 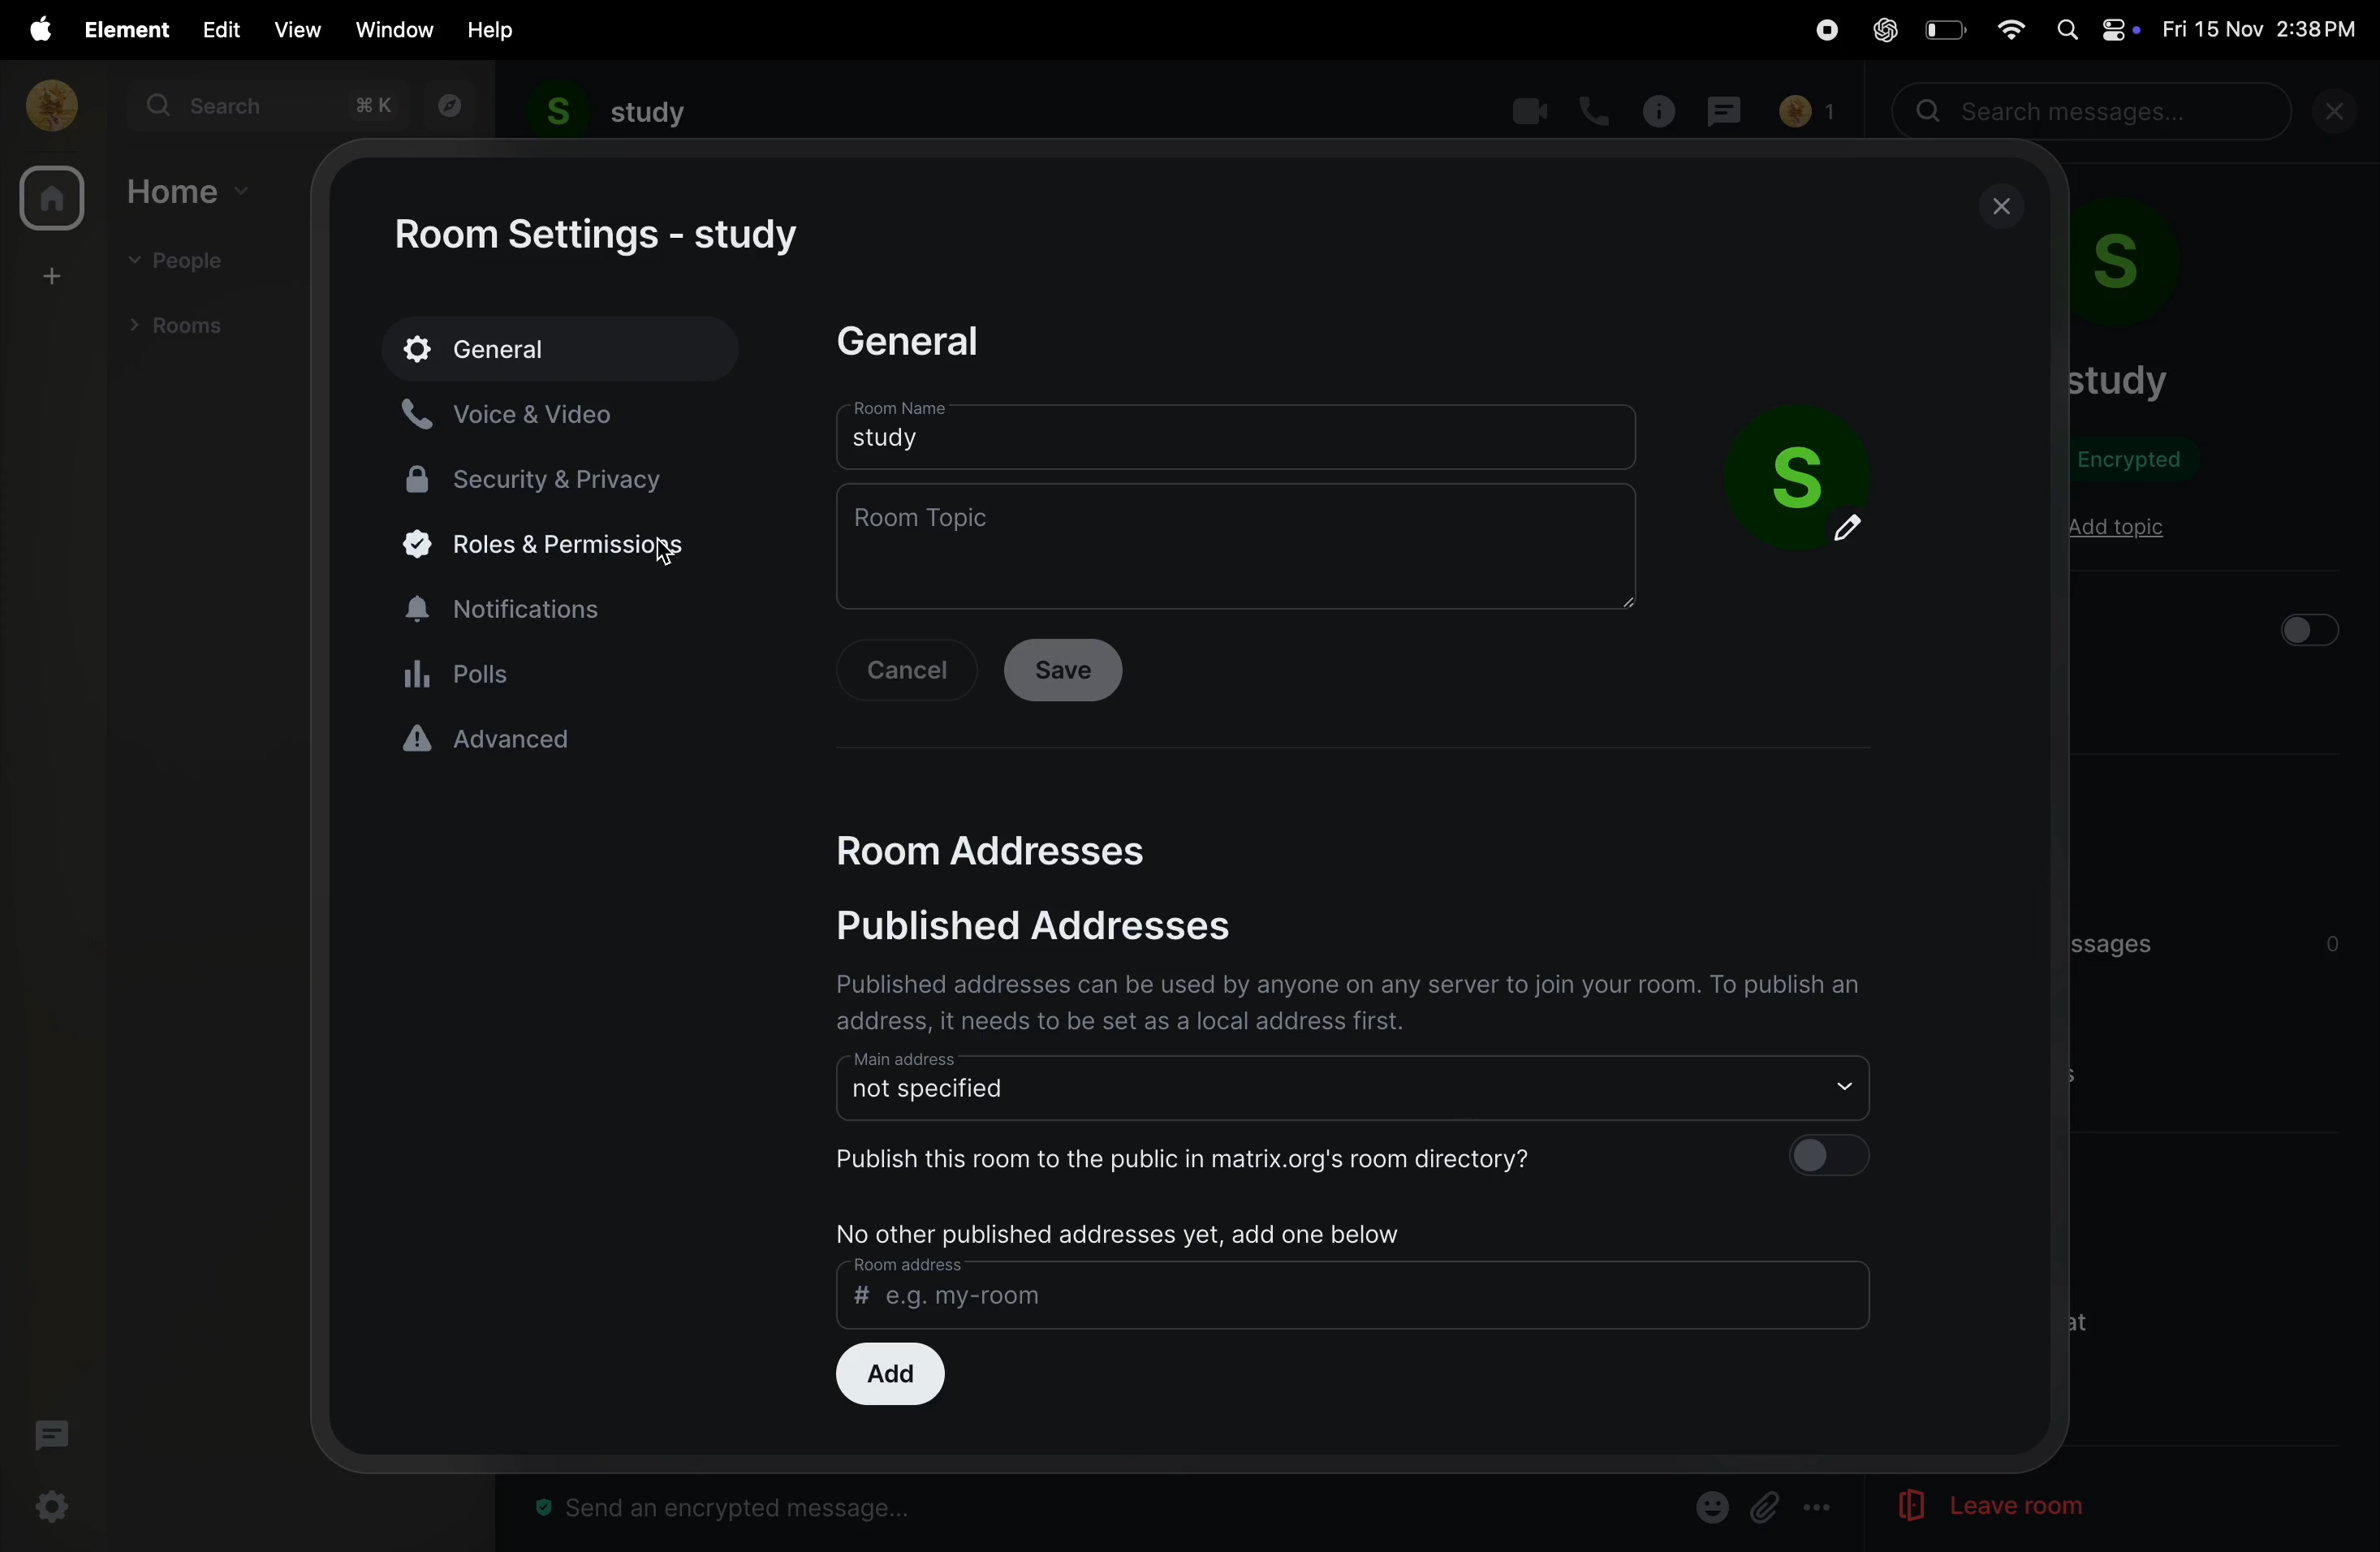 What do you see at coordinates (563, 606) in the screenshot?
I see `notifications` at bounding box center [563, 606].